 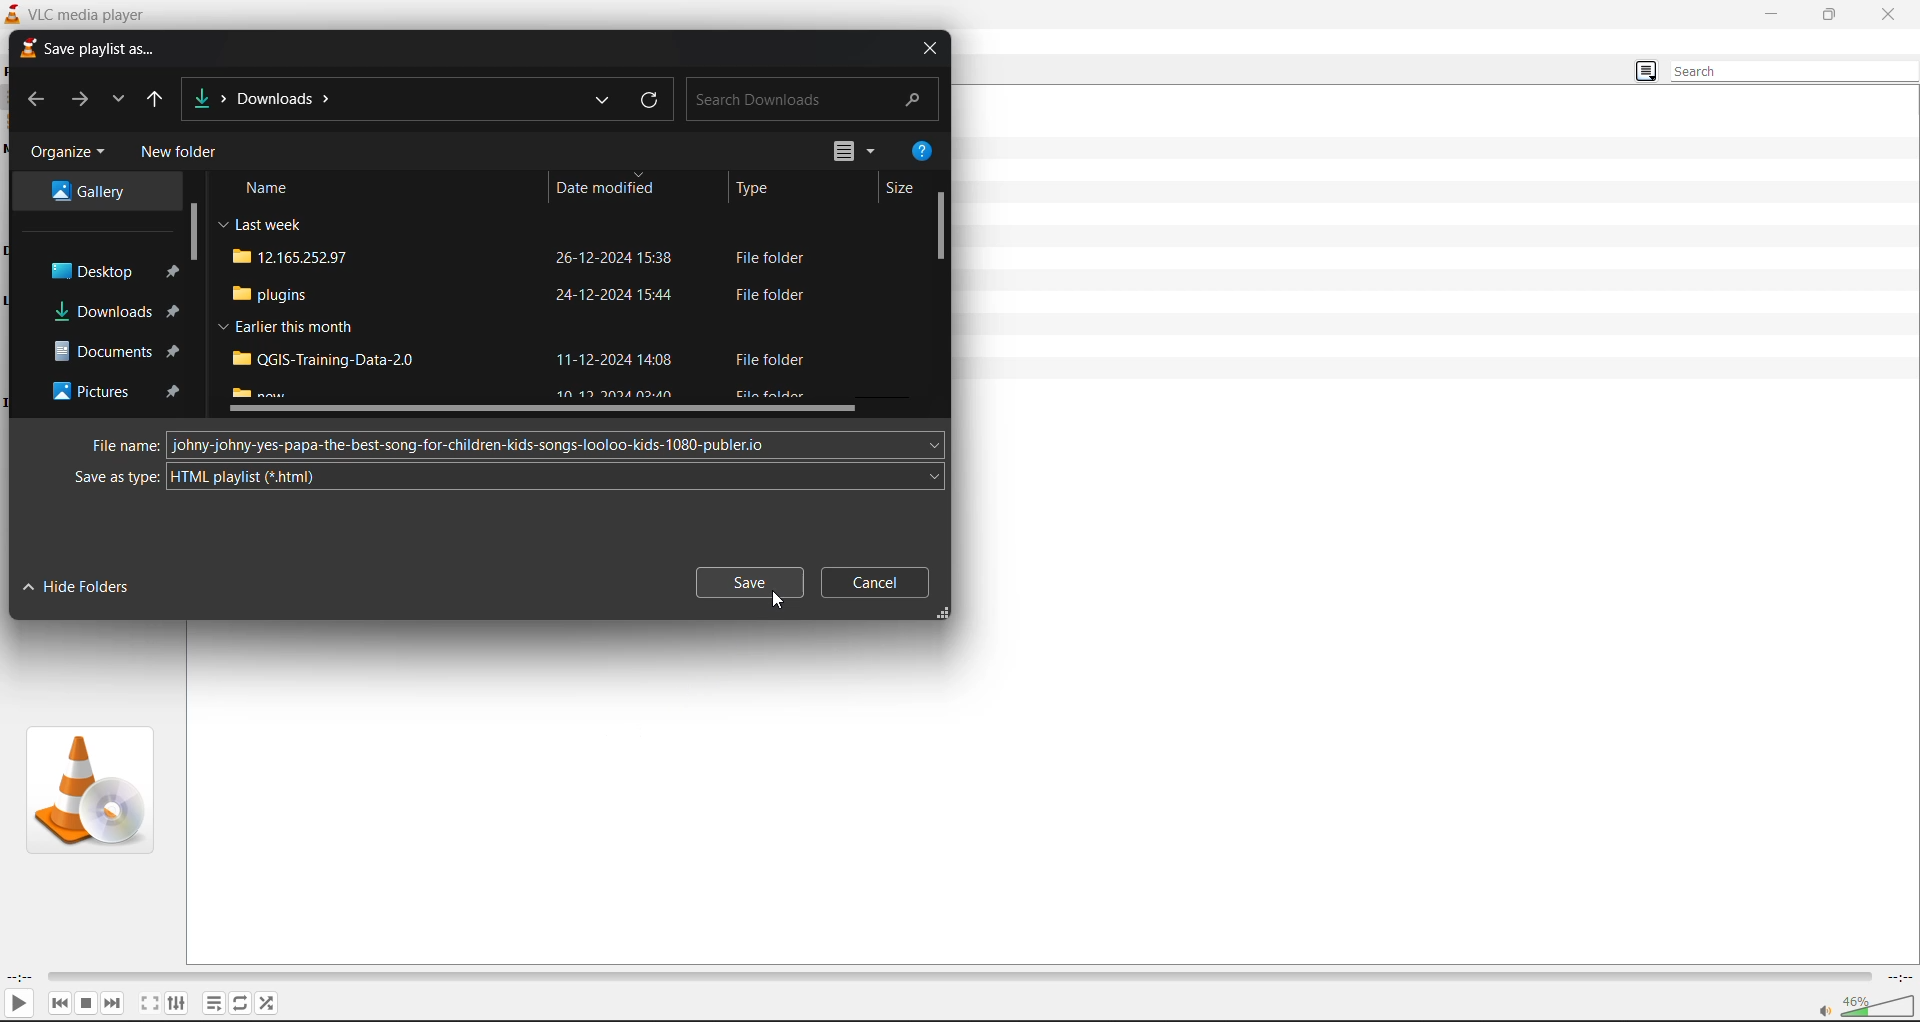 I want to click on vertical scroll bar, so click(x=193, y=232).